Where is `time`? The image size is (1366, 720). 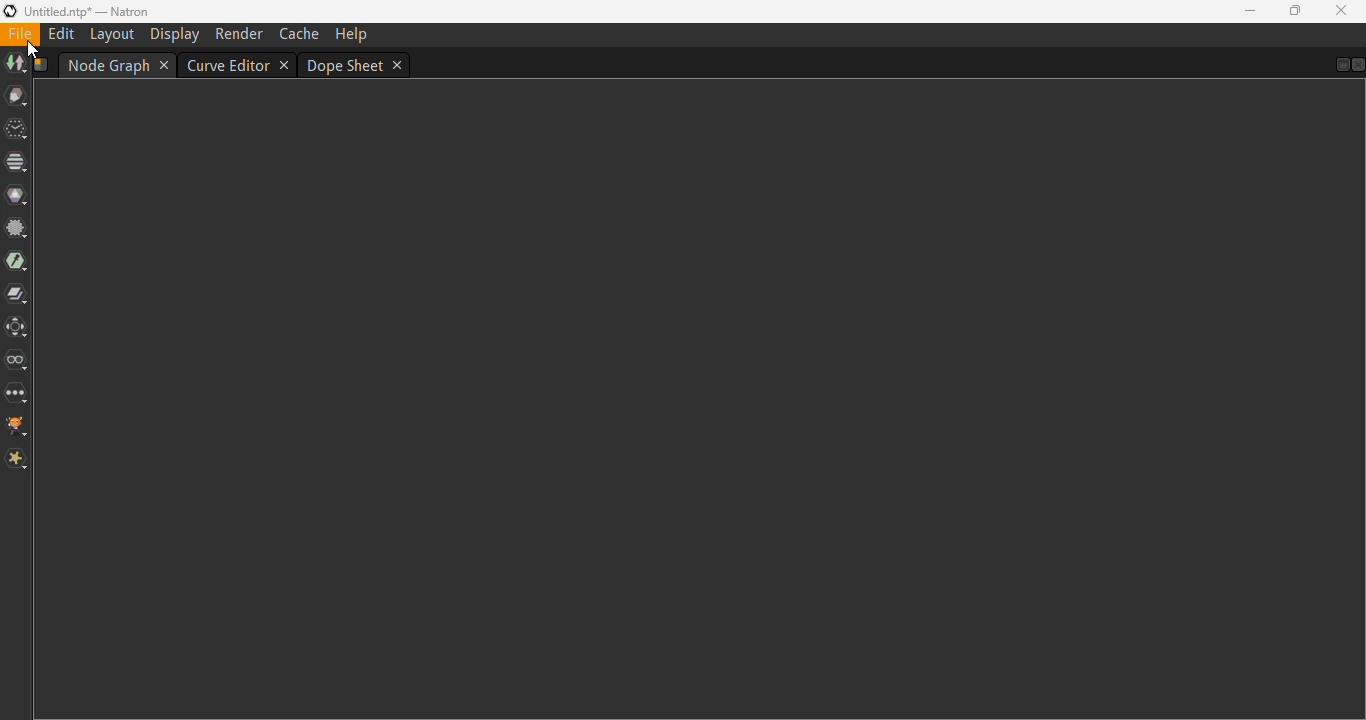 time is located at coordinates (16, 129).